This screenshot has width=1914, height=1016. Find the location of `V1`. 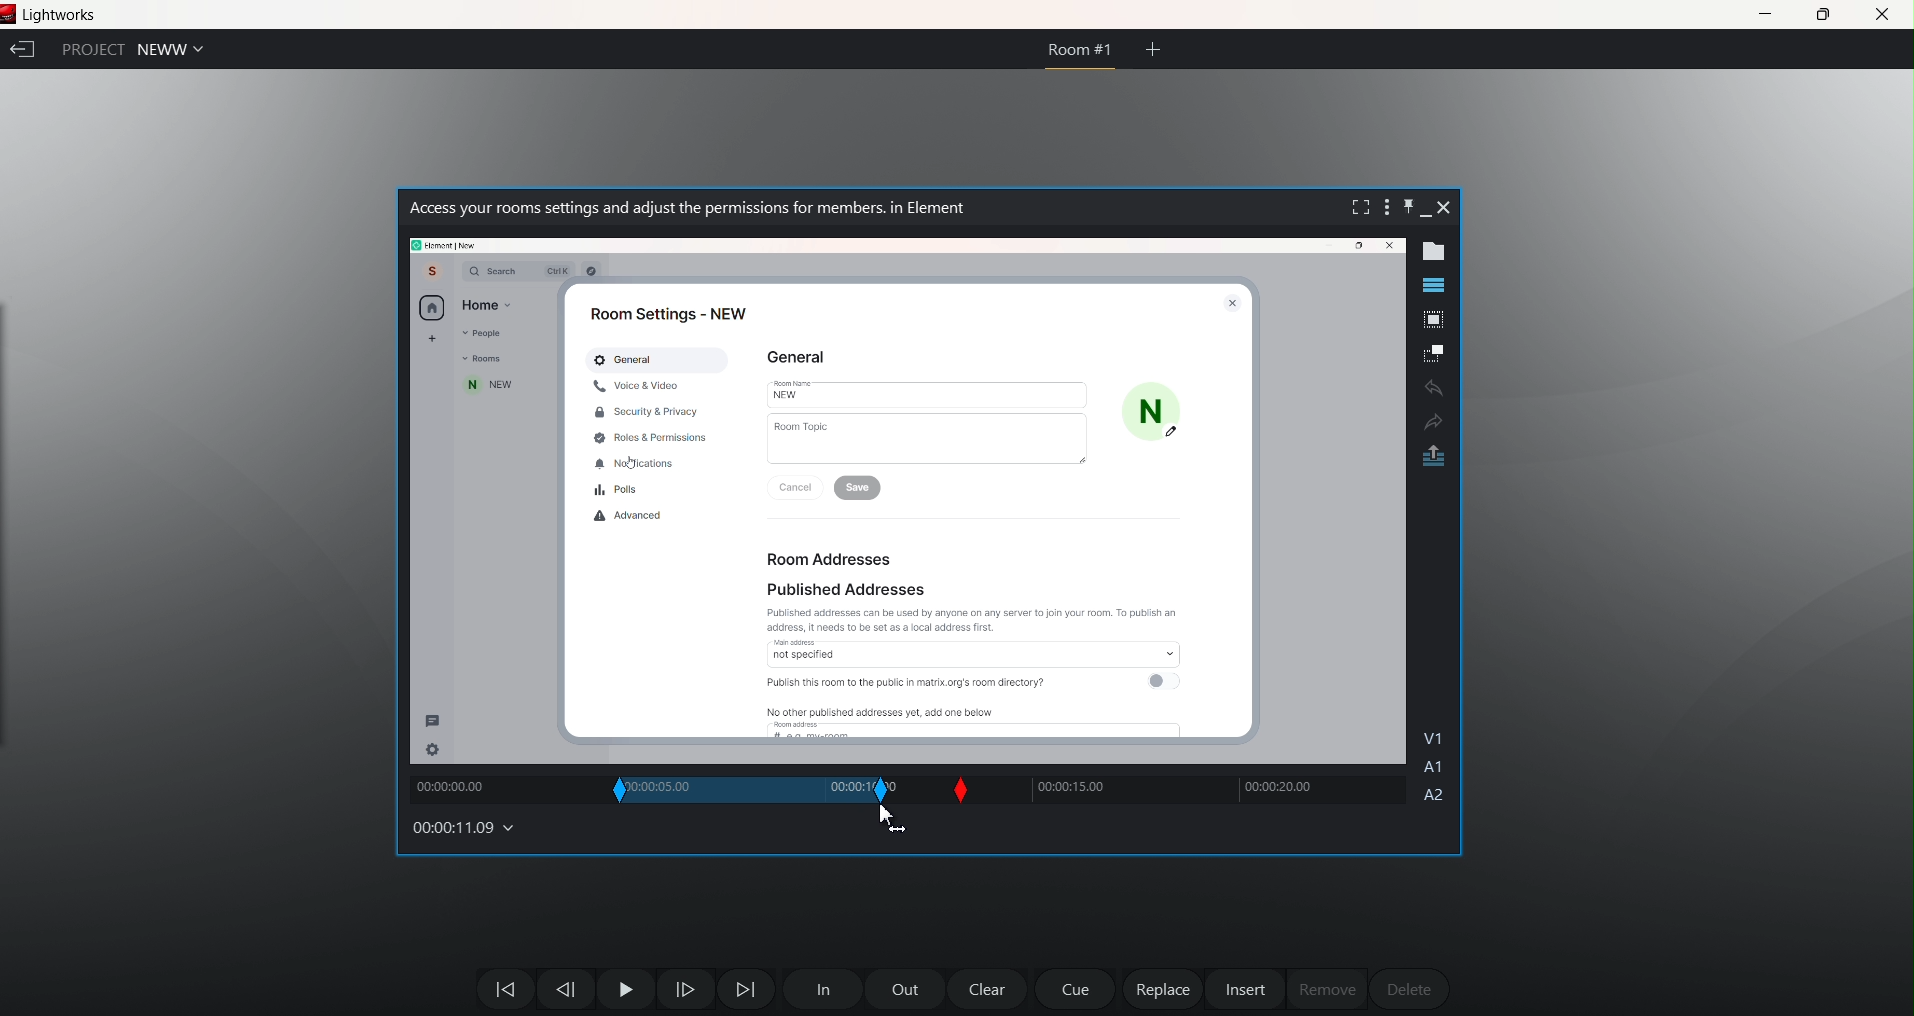

V1 is located at coordinates (1434, 736).